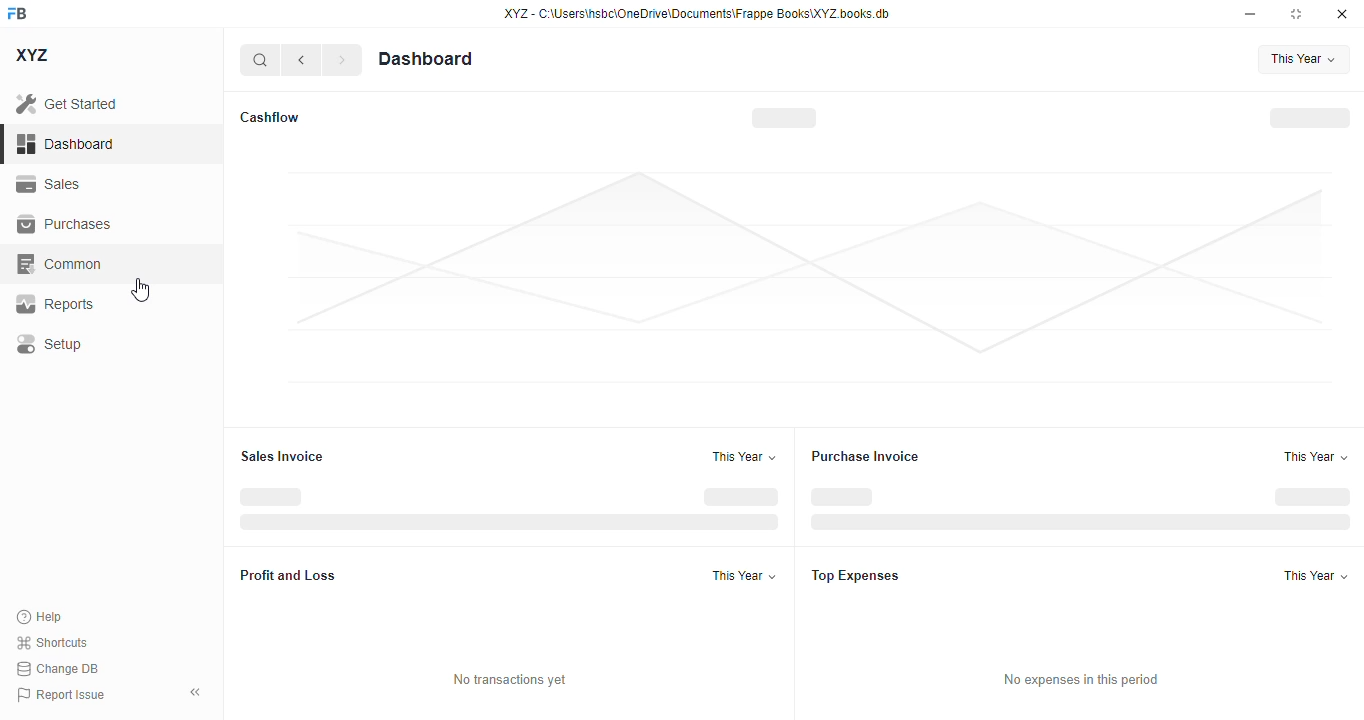 The image size is (1364, 720). Describe the element at coordinates (866, 456) in the screenshot. I see `purchase invoice` at that location.